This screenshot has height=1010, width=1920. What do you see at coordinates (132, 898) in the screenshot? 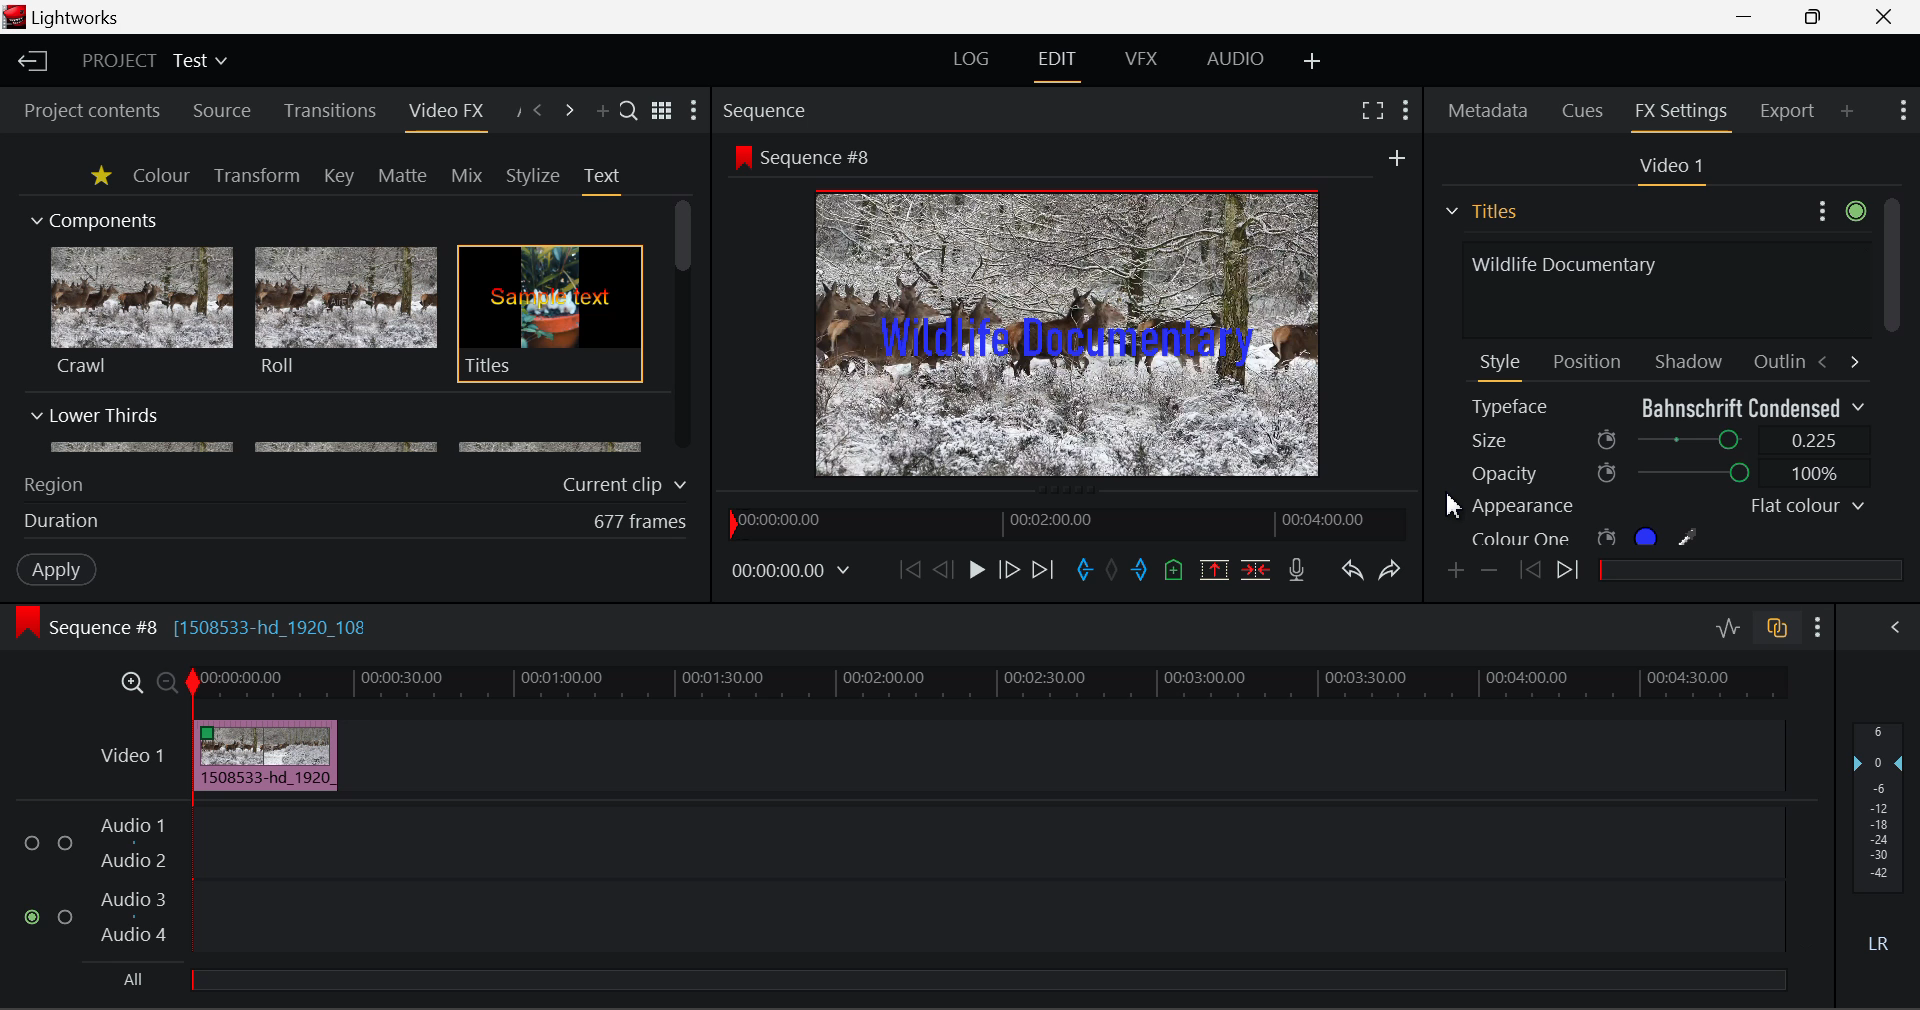
I see `Audio 3` at bounding box center [132, 898].